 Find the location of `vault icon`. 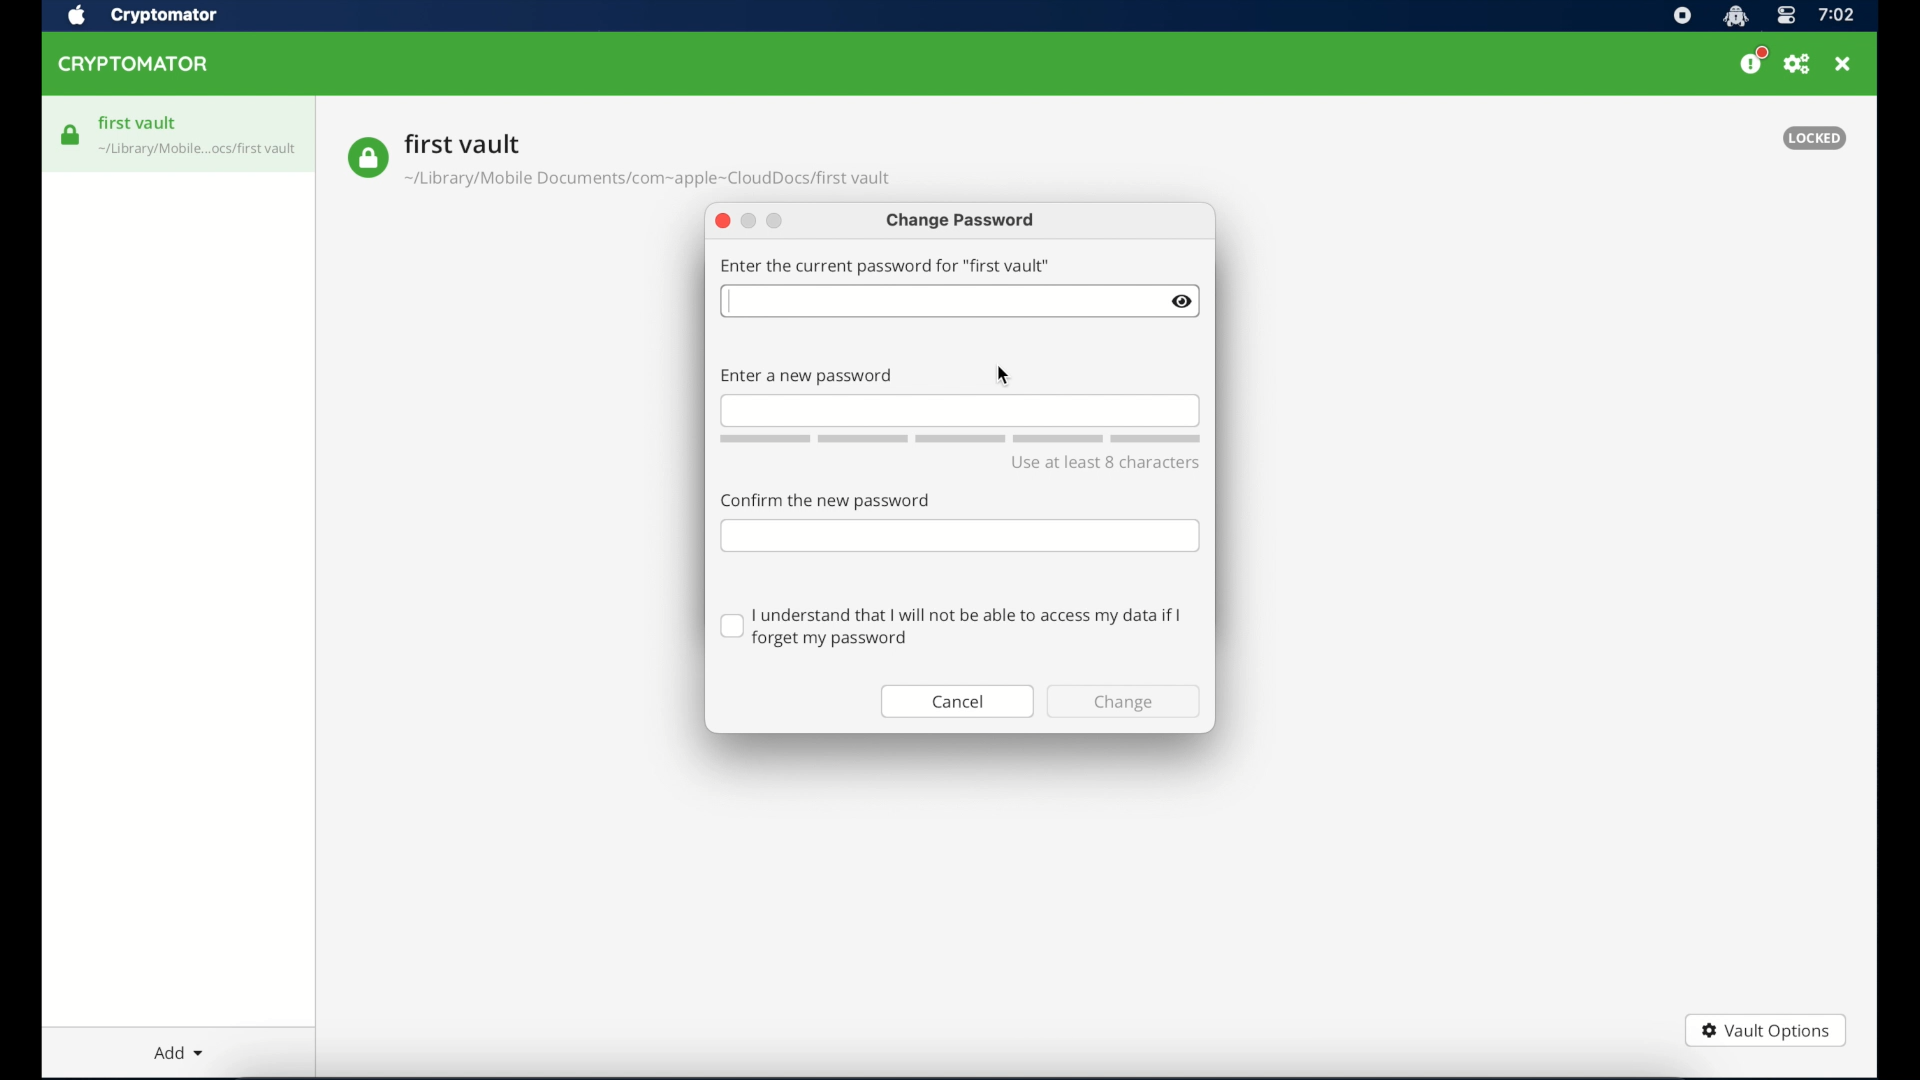

vault icon is located at coordinates (199, 152).